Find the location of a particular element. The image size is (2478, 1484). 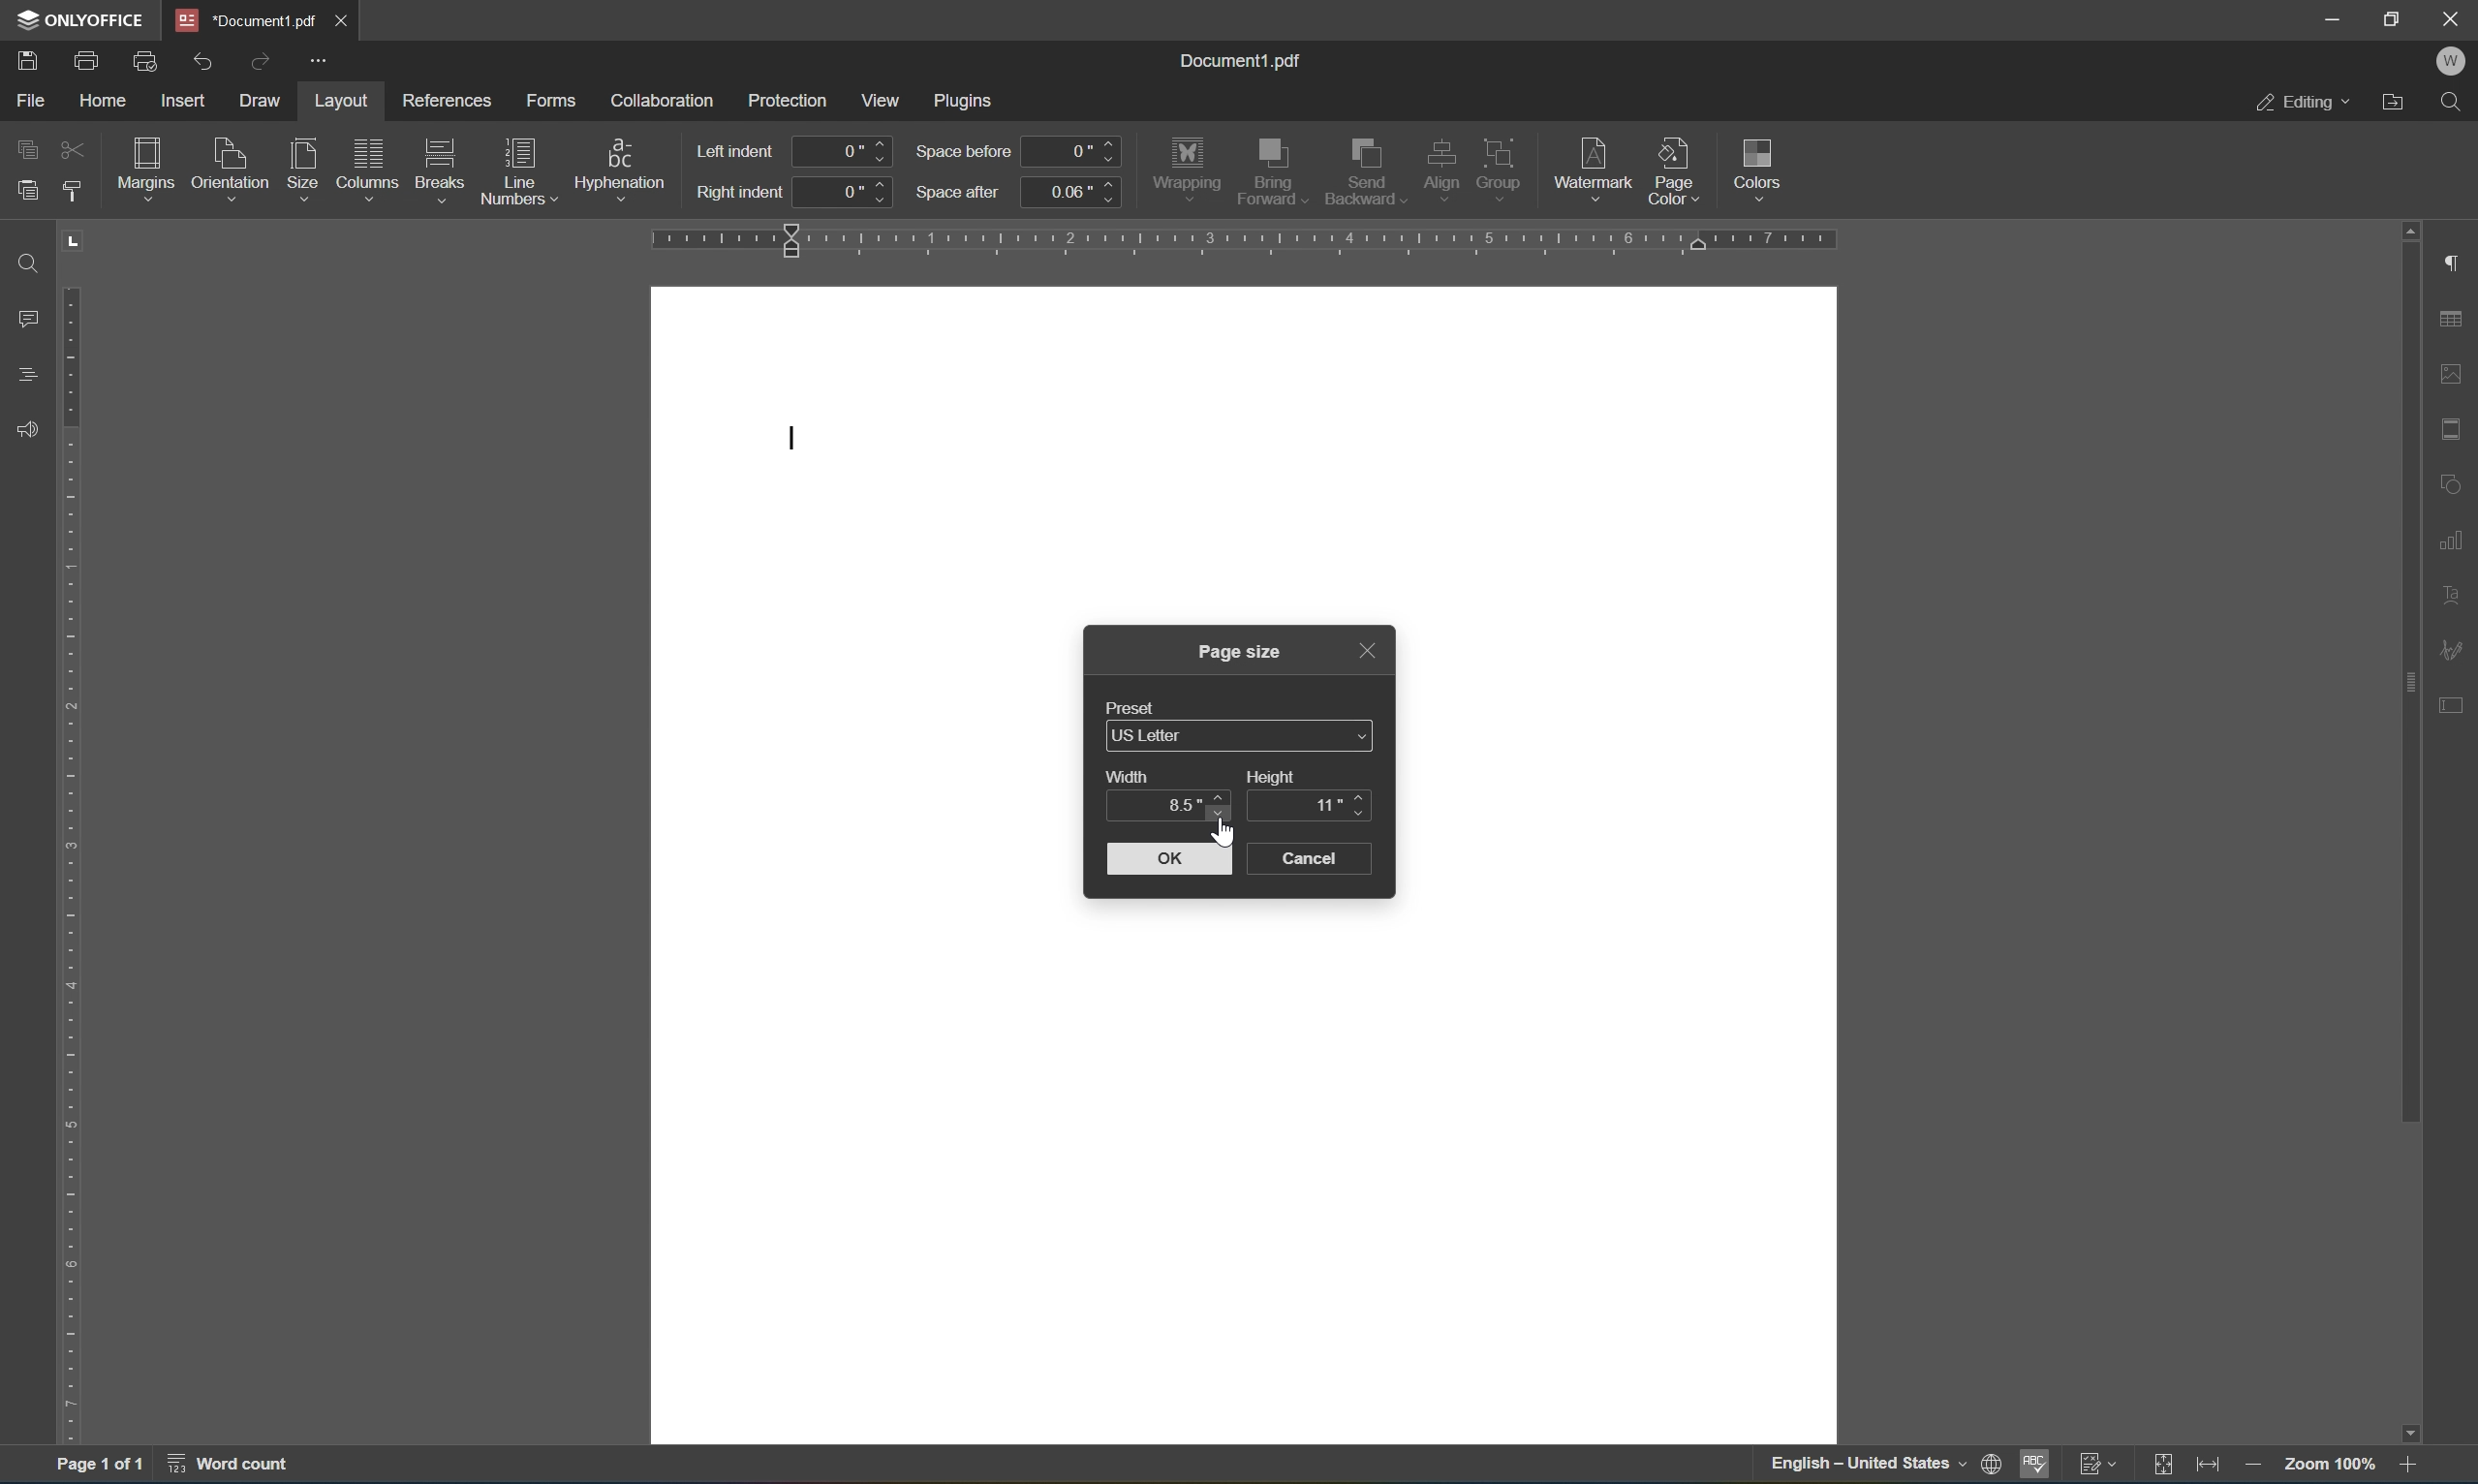

draw is located at coordinates (265, 100).